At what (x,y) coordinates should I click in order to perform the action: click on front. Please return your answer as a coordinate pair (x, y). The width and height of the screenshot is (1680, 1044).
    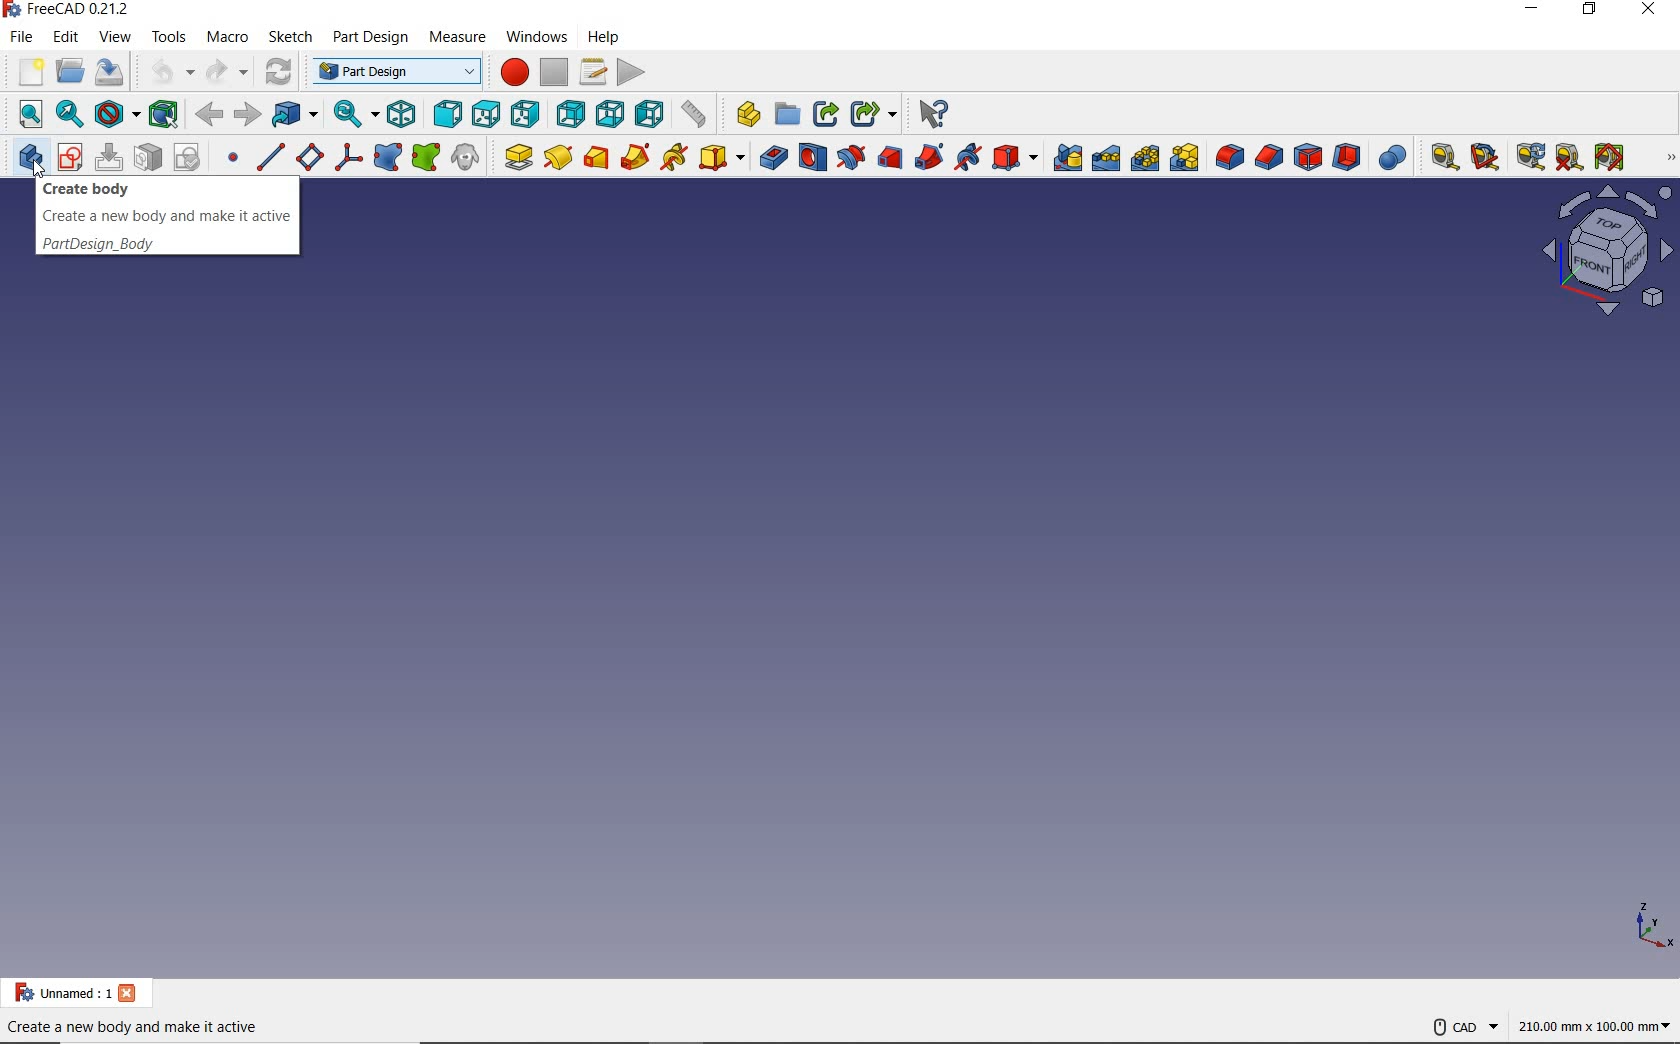
    Looking at the image, I should click on (446, 114).